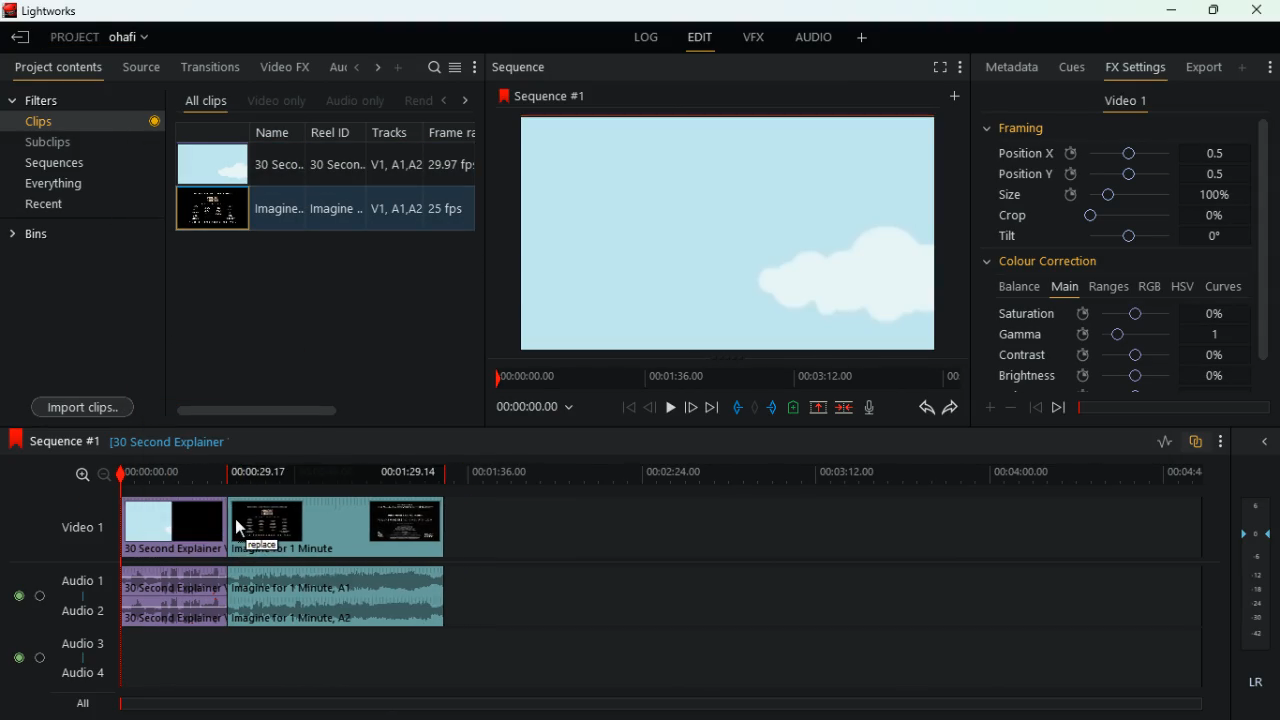  What do you see at coordinates (354, 102) in the screenshot?
I see `audio only` at bounding box center [354, 102].